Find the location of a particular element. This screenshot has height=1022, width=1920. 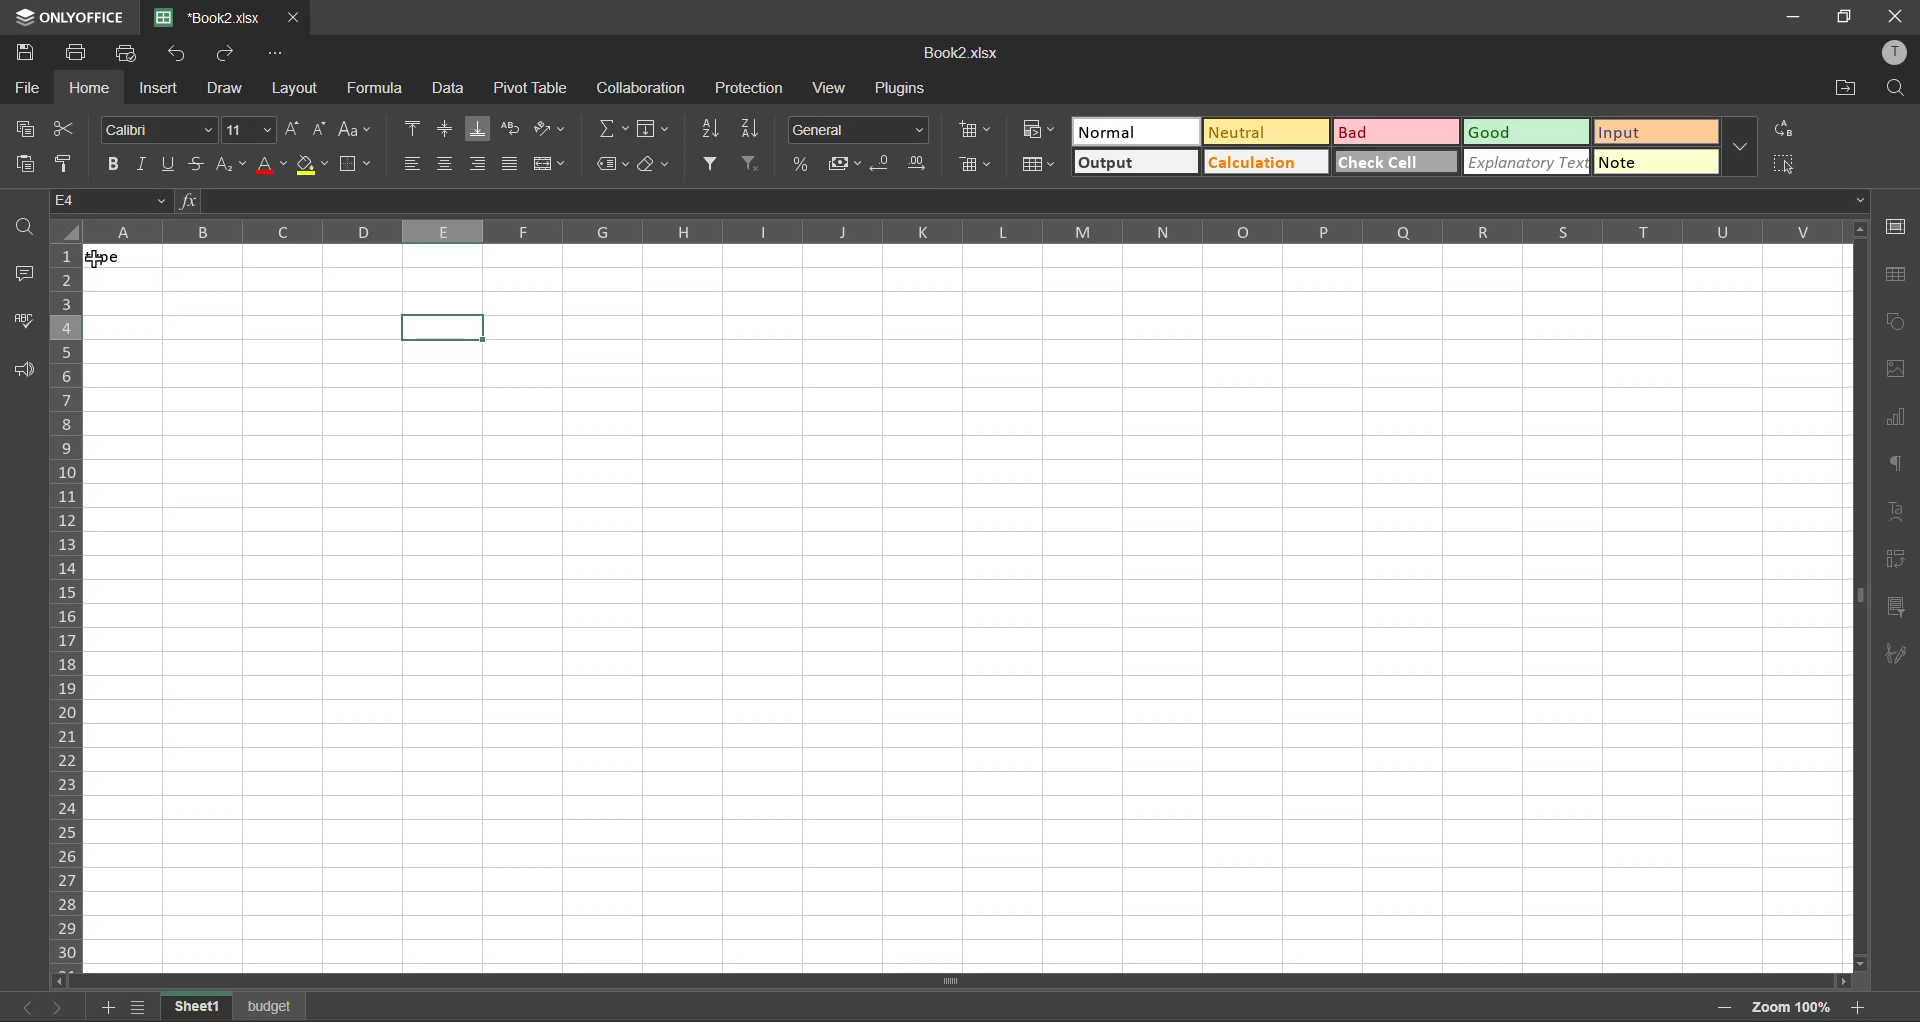

view is located at coordinates (828, 87).